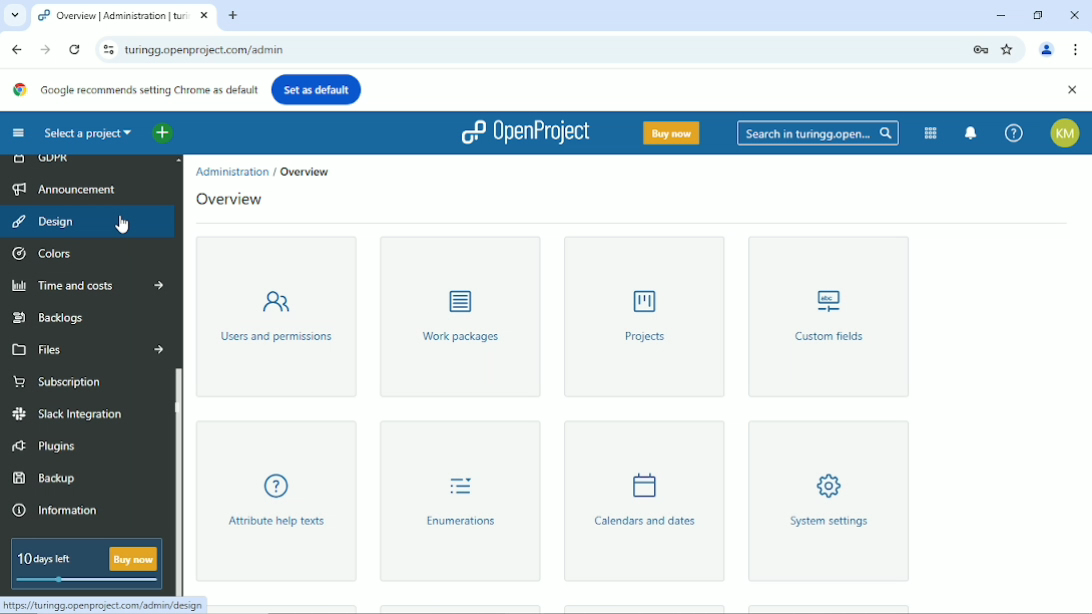  Describe the element at coordinates (232, 201) in the screenshot. I see `Overview` at that location.